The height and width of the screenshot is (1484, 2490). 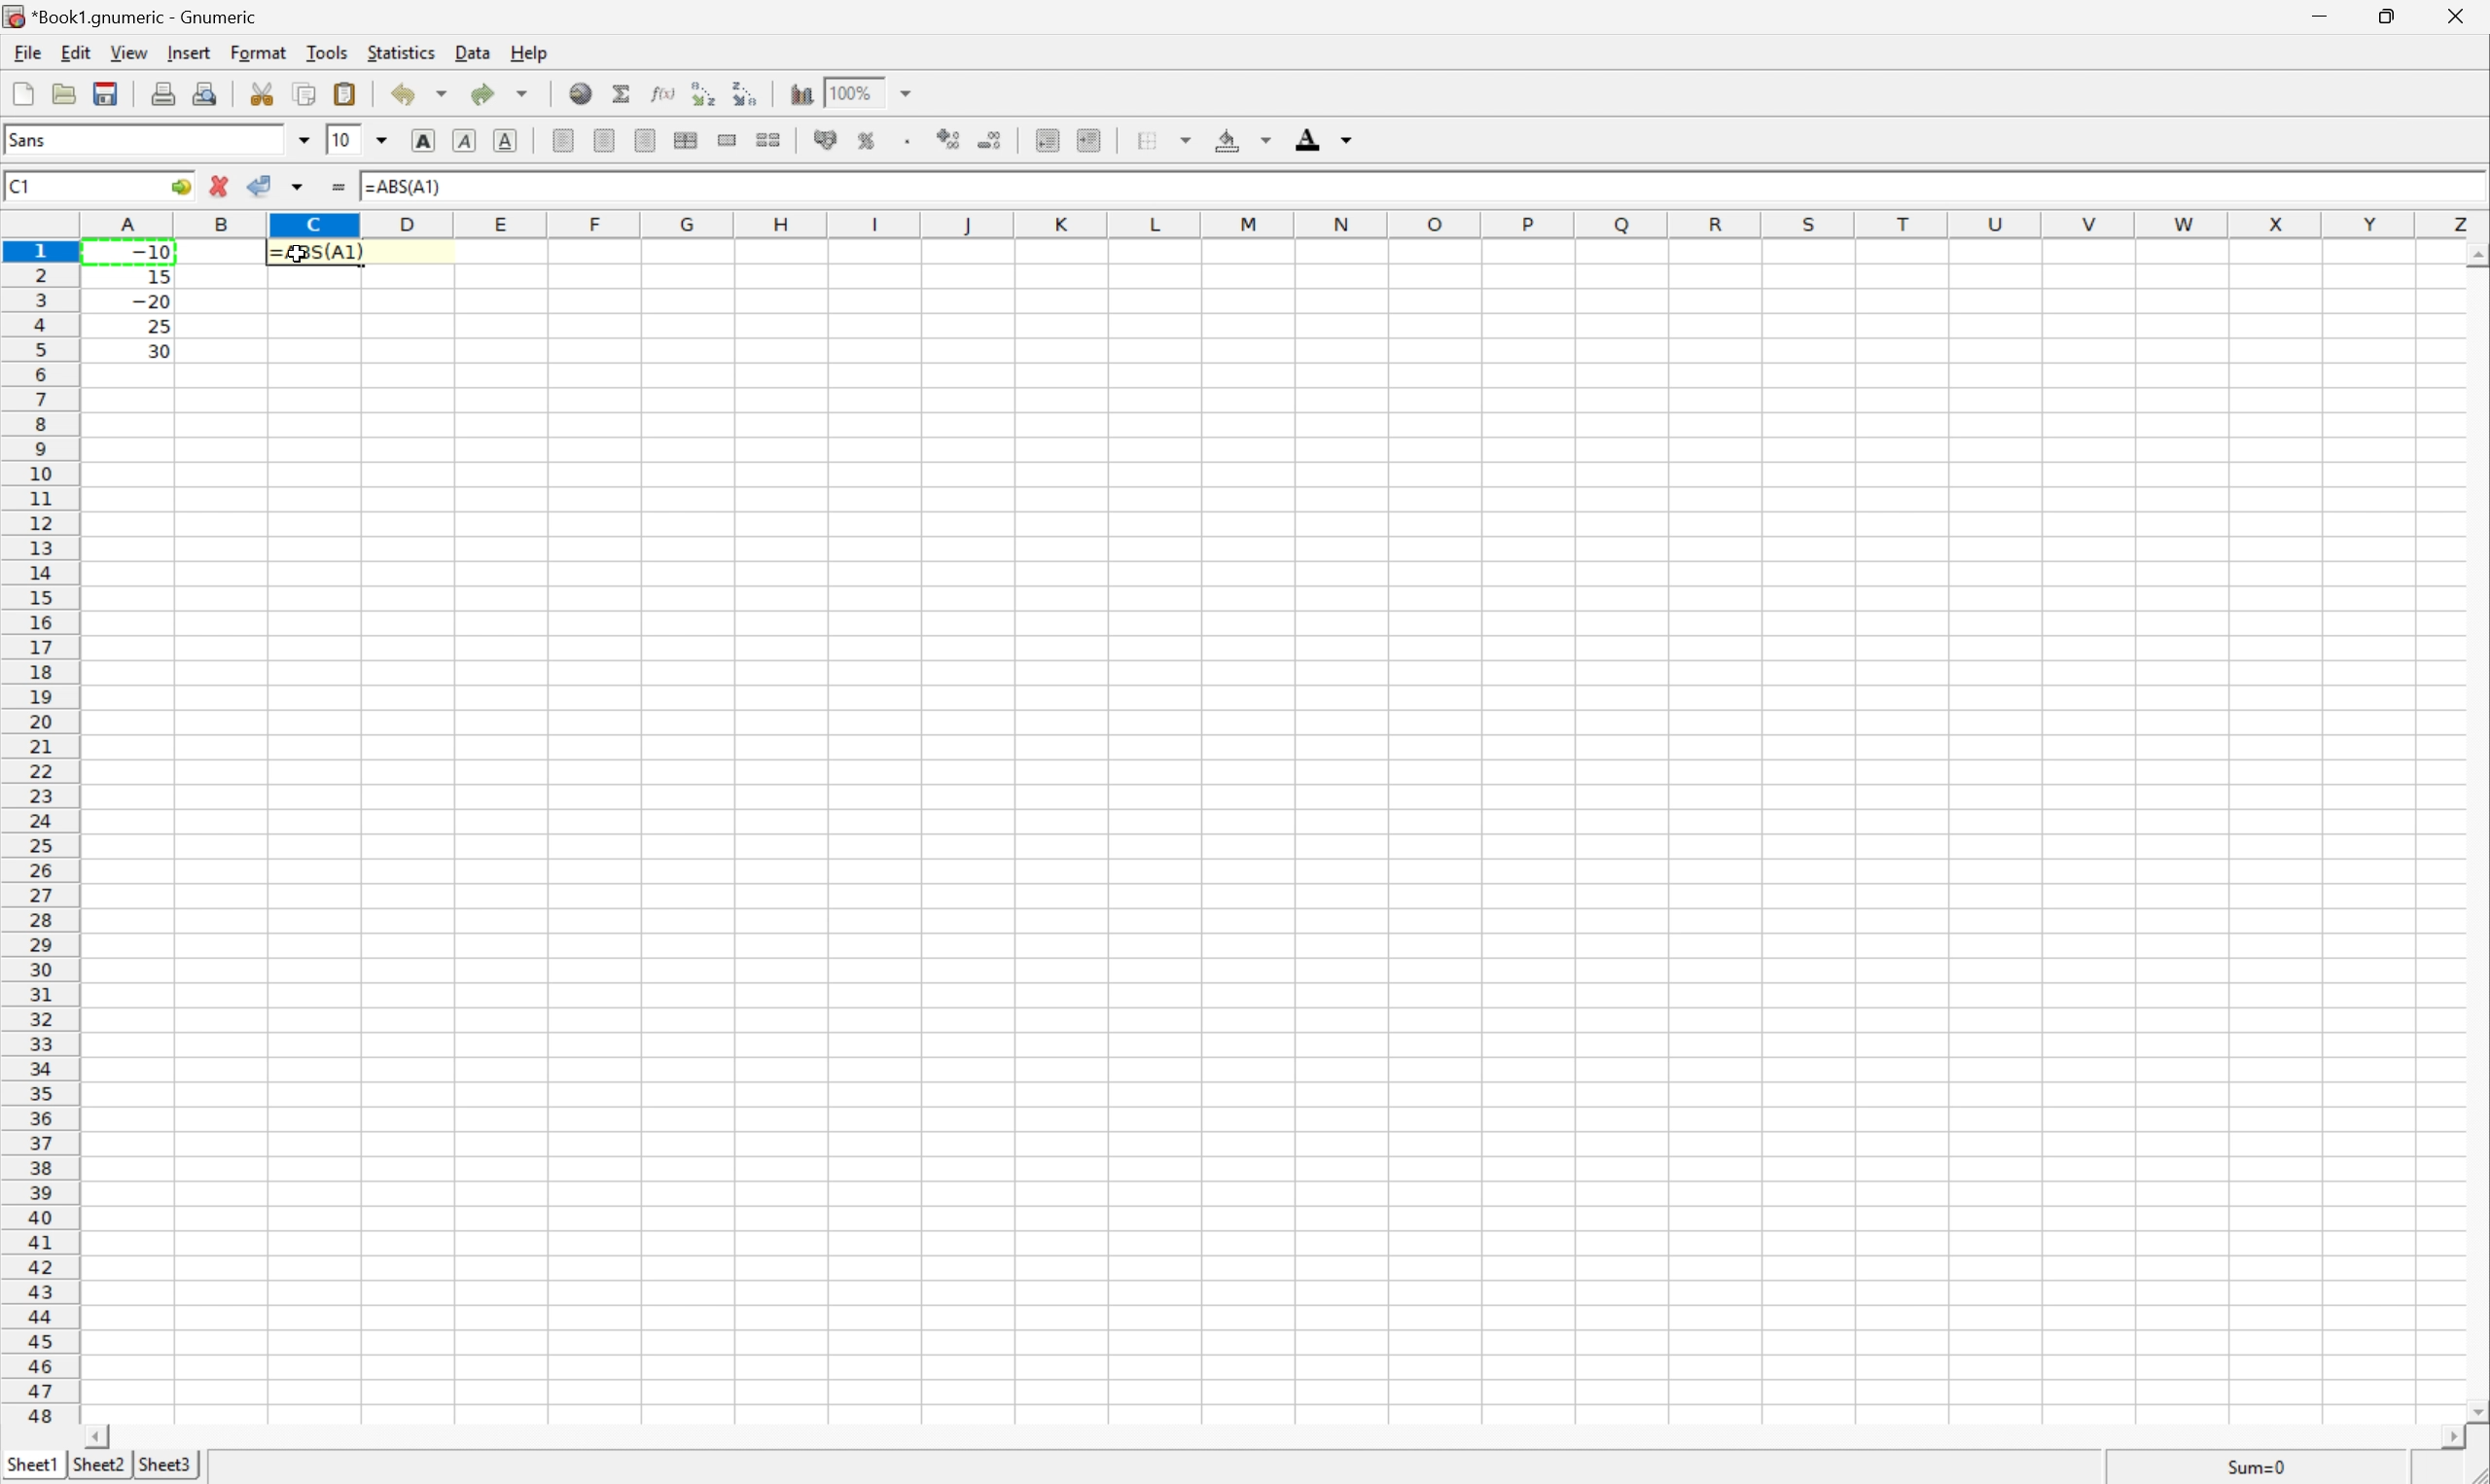 What do you see at coordinates (165, 1464) in the screenshot?
I see `Shee3` at bounding box center [165, 1464].